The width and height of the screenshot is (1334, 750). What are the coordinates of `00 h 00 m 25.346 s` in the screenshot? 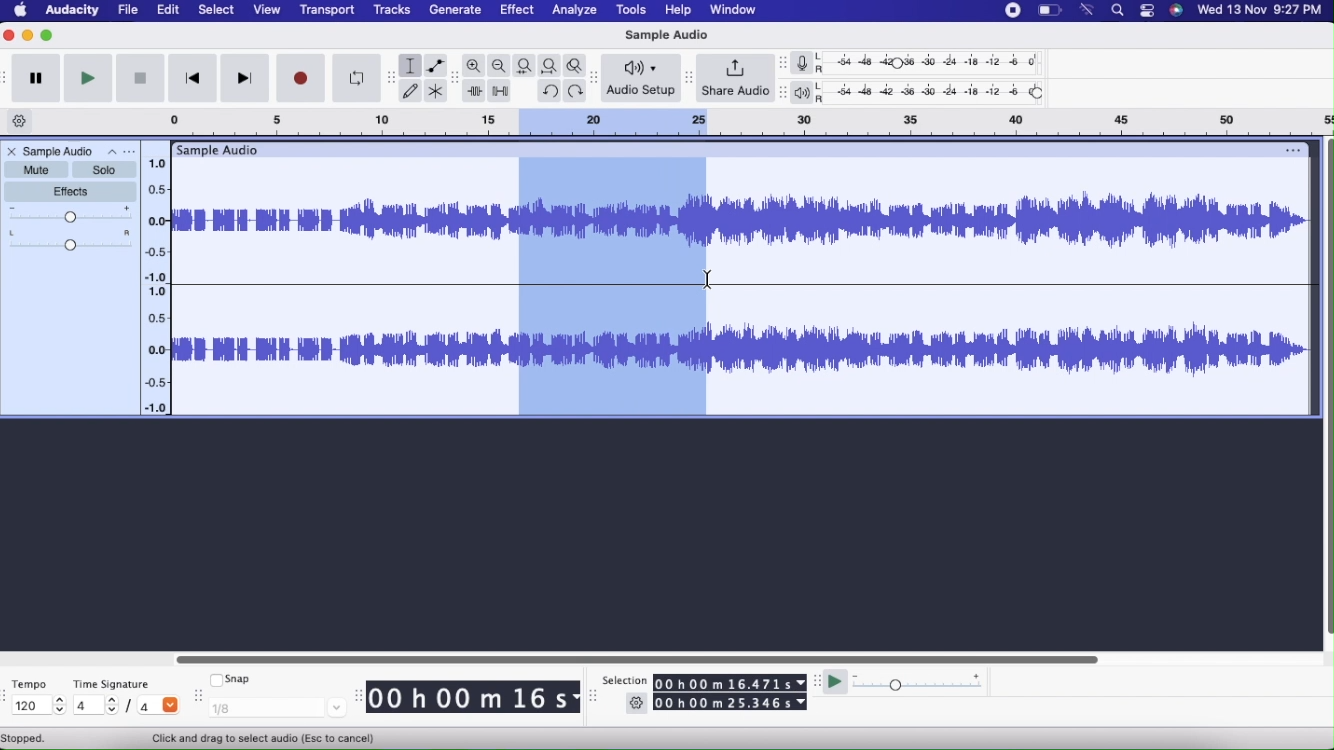 It's located at (732, 703).